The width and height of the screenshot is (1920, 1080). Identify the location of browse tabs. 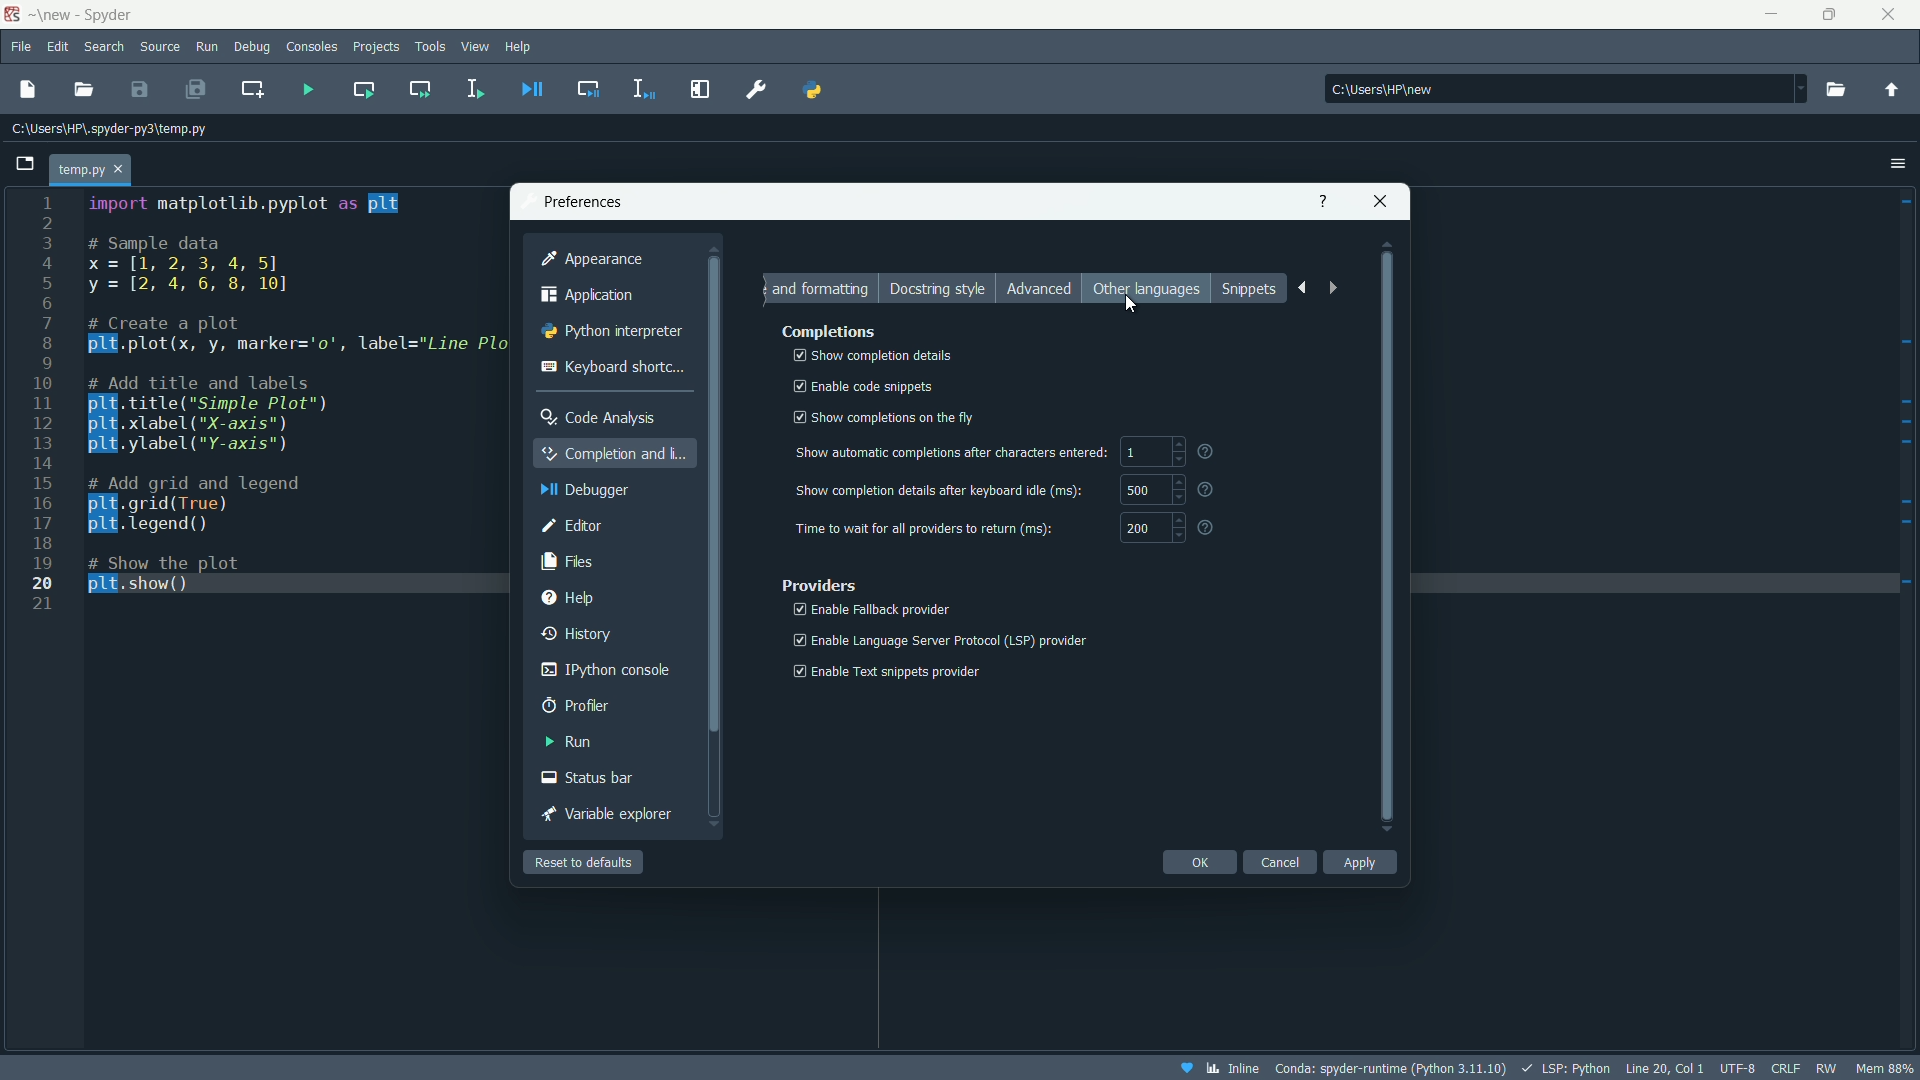
(26, 162).